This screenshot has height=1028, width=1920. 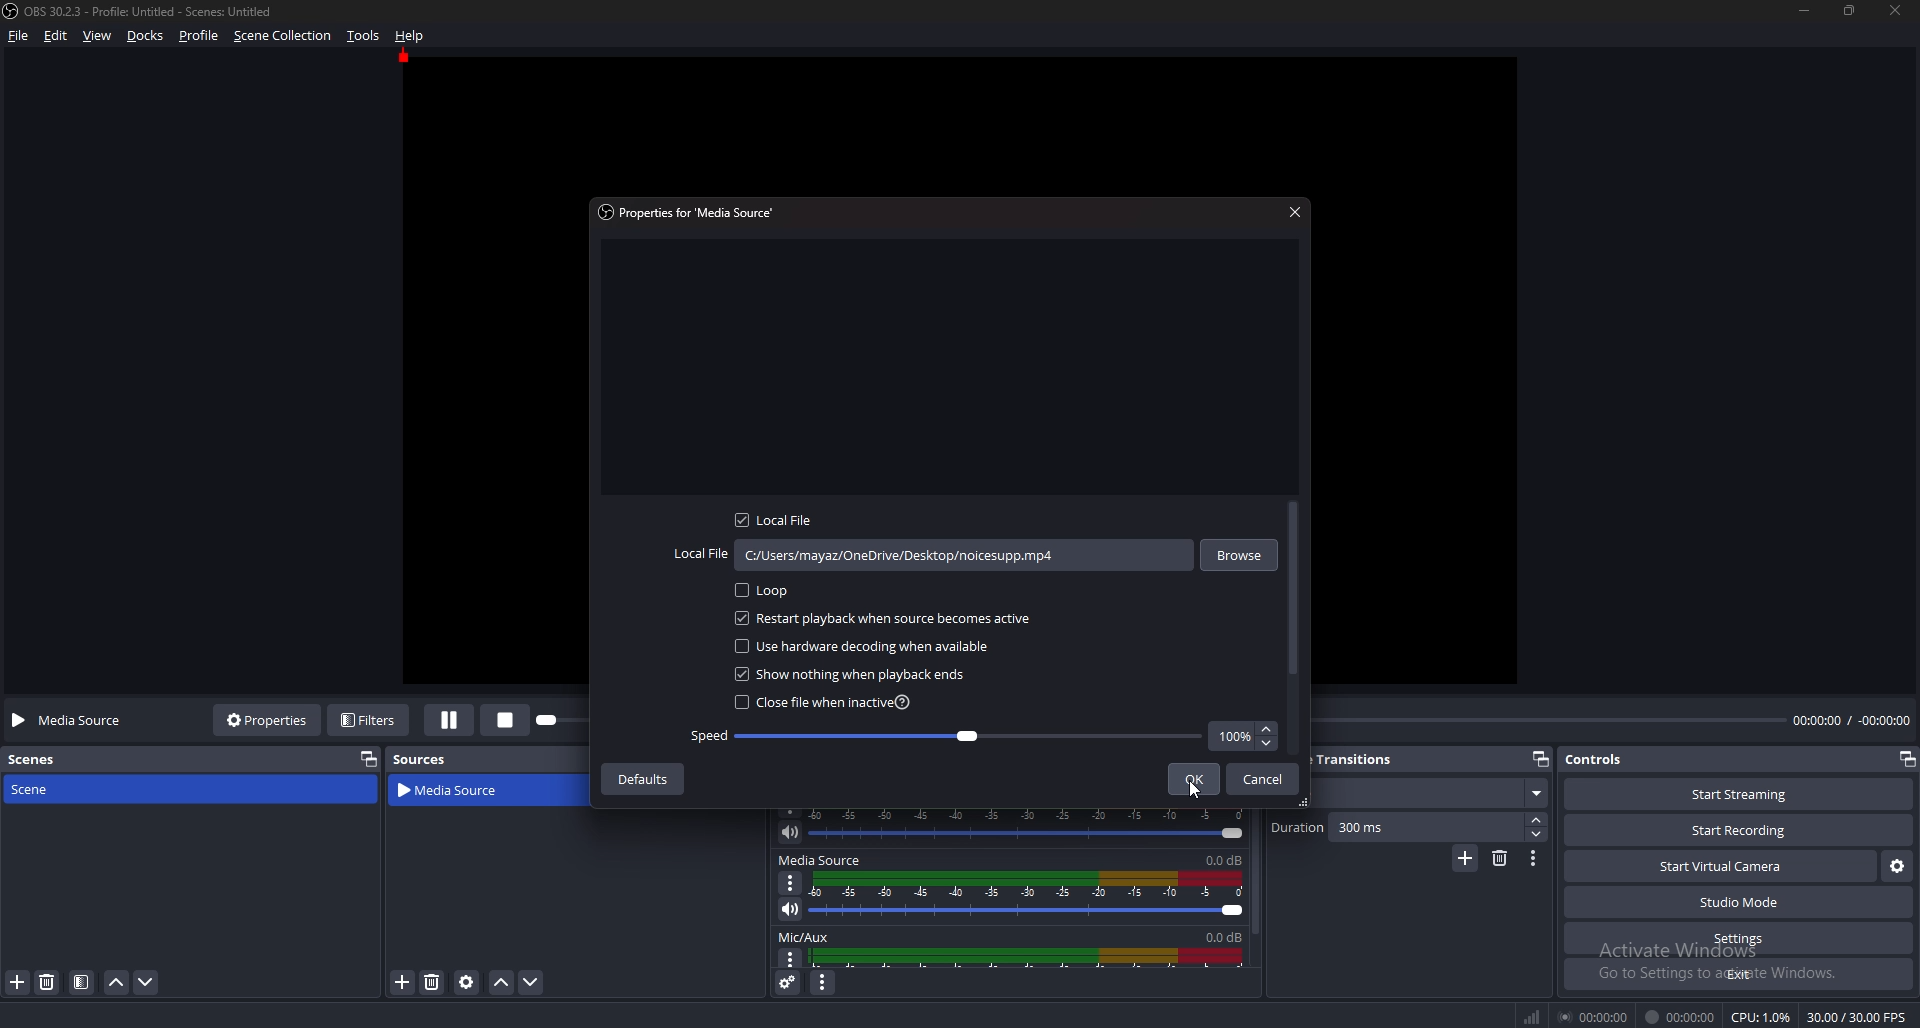 I want to click on Decrease duration, so click(x=1538, y=834).